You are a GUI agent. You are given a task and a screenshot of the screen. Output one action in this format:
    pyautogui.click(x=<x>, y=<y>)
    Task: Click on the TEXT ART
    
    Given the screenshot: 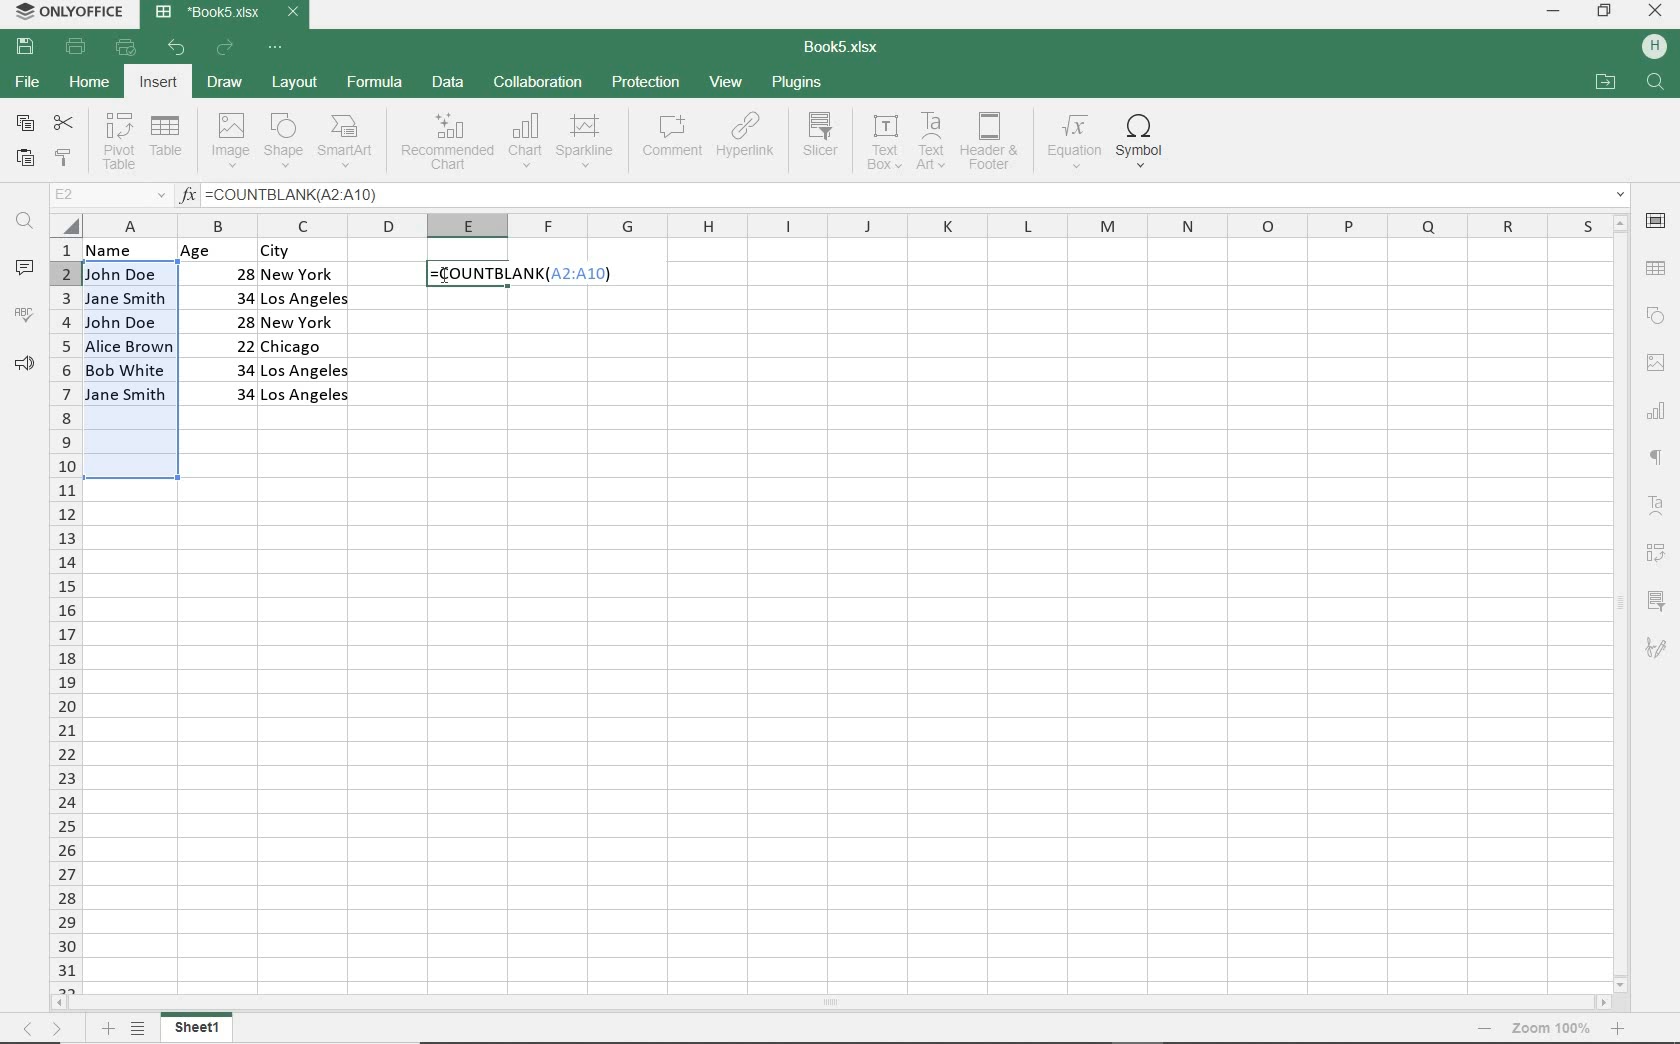 What is the action you would take?
    pyautogui.click(x=931, y=142)
    